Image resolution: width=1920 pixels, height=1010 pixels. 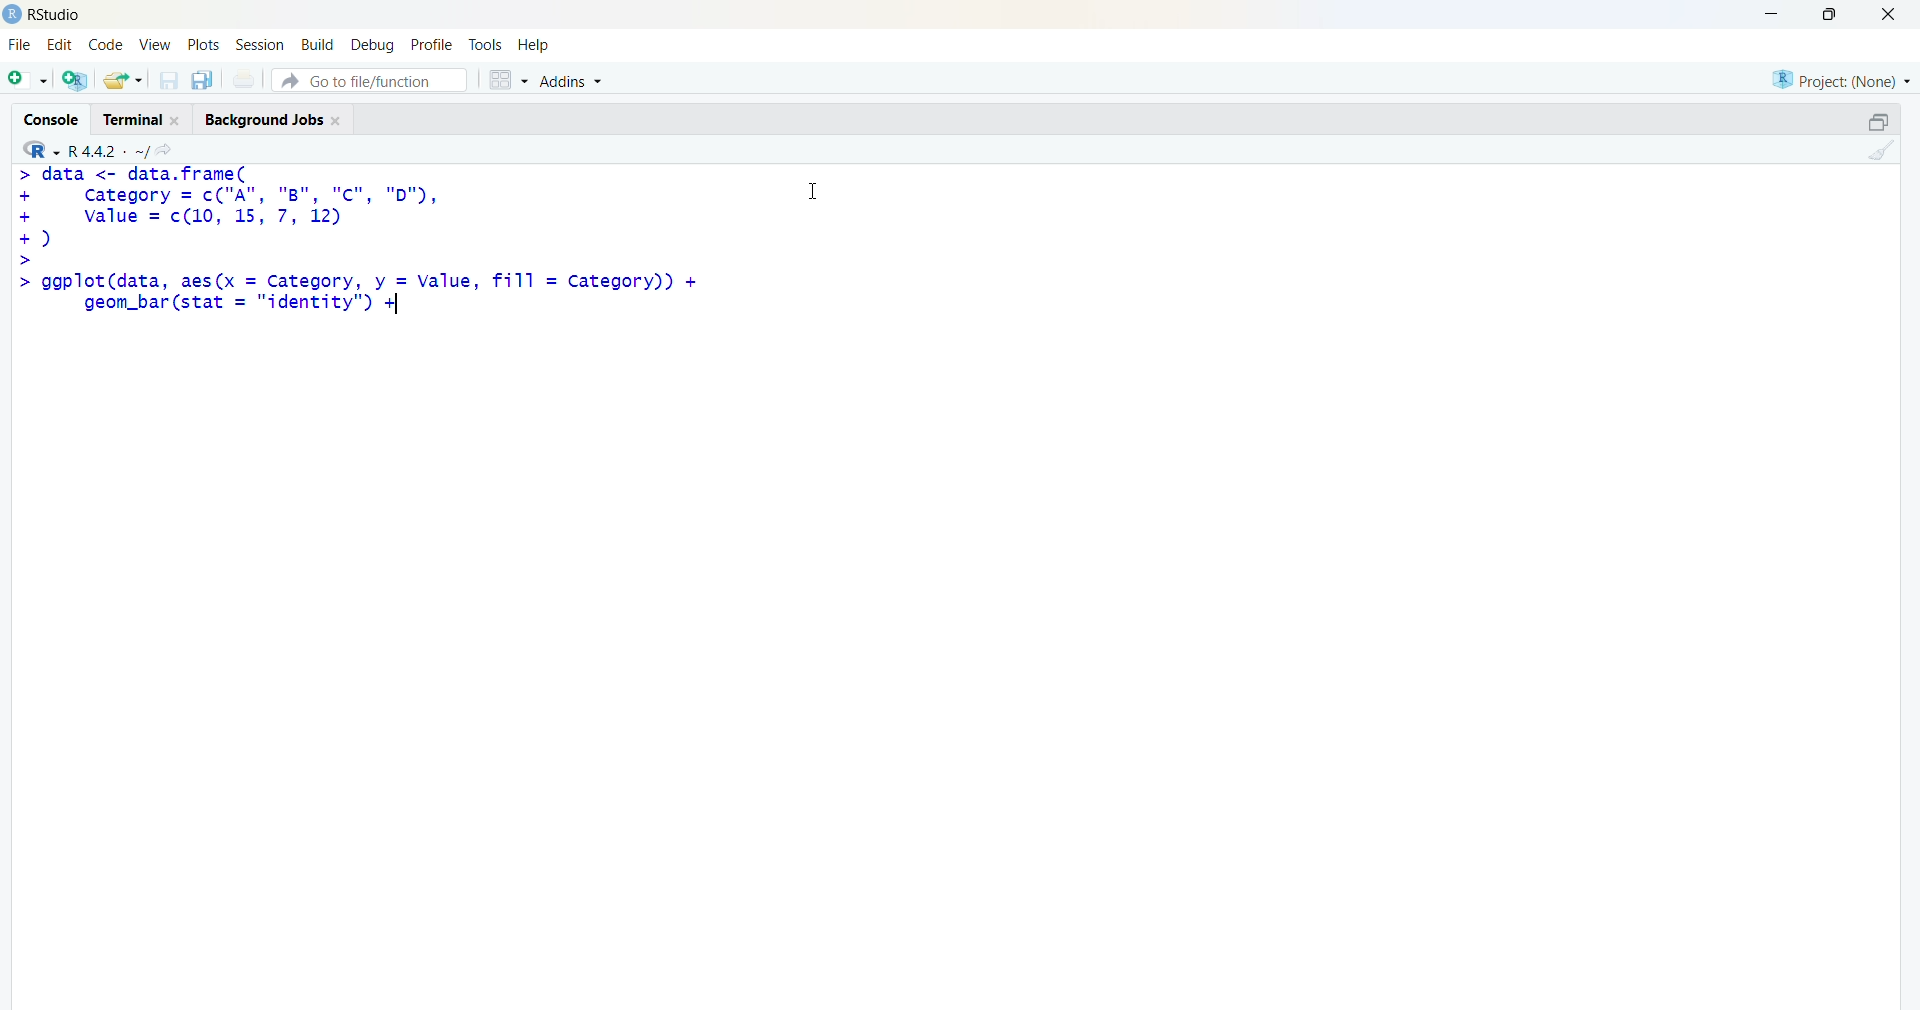 What do you see at coordinates (1844, 79) in the screenshot?
I see `selected project - none` at bounding box center [1844, 79].